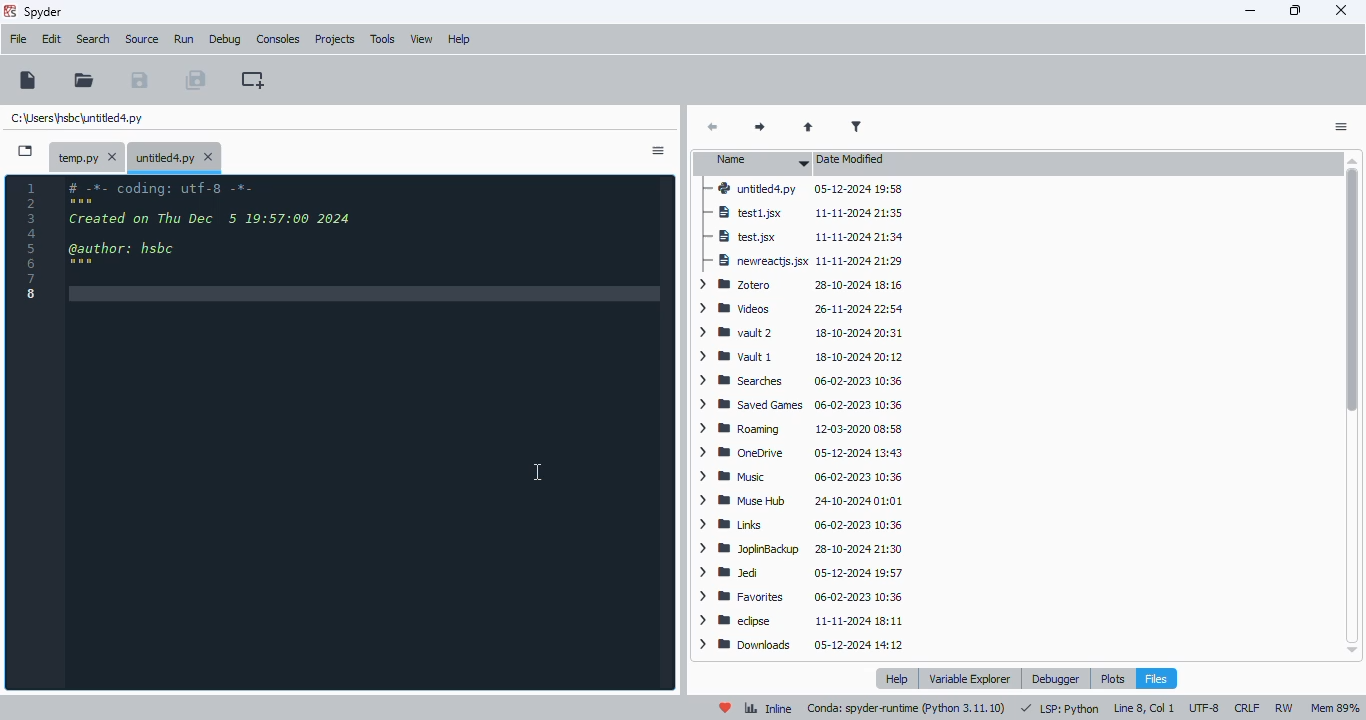 The image size is (1366, 720). Describe the element at coordinates (1335, 708) in the screenshot. I see `mem 89%` at that location.